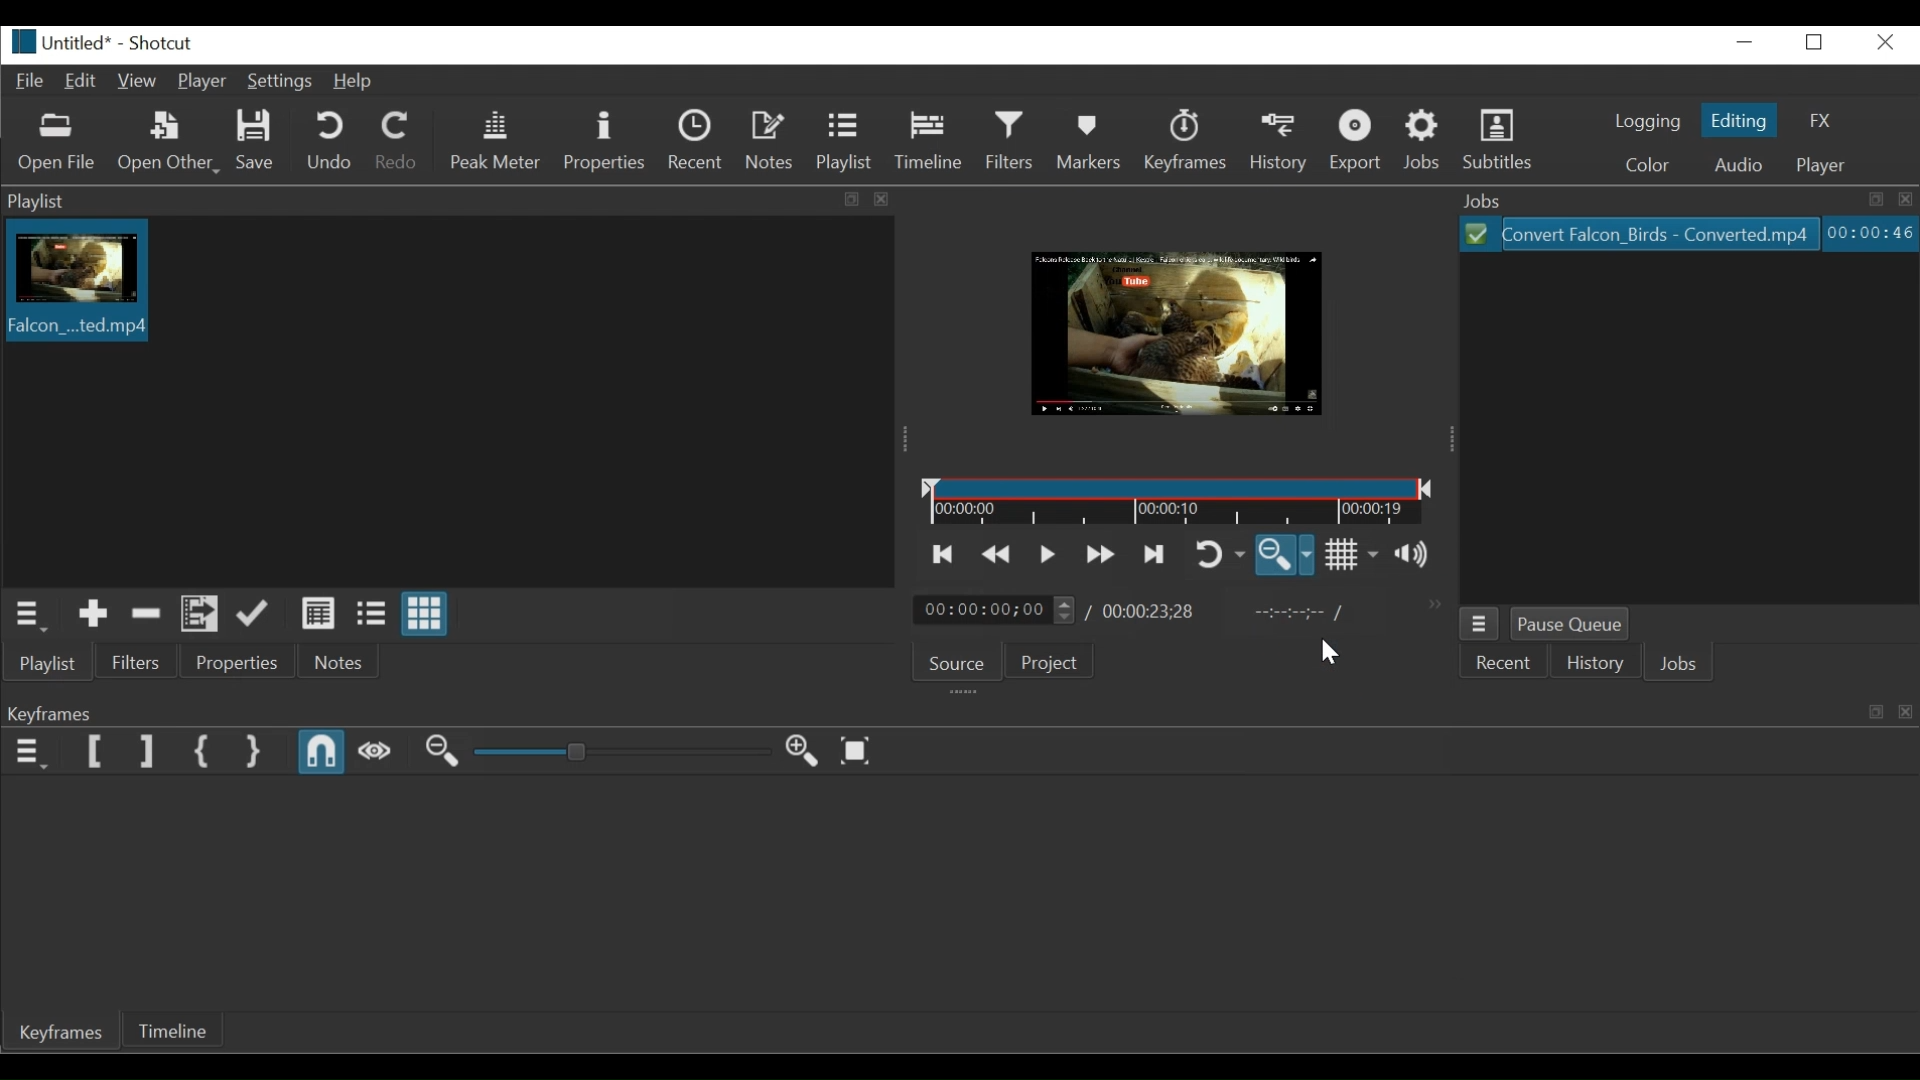 The height and width of the screenshot is (1080, 1920). What do you see at coordinates (956, 663) in the screenshot?
I see `Source` at bounding box center [956, 663].